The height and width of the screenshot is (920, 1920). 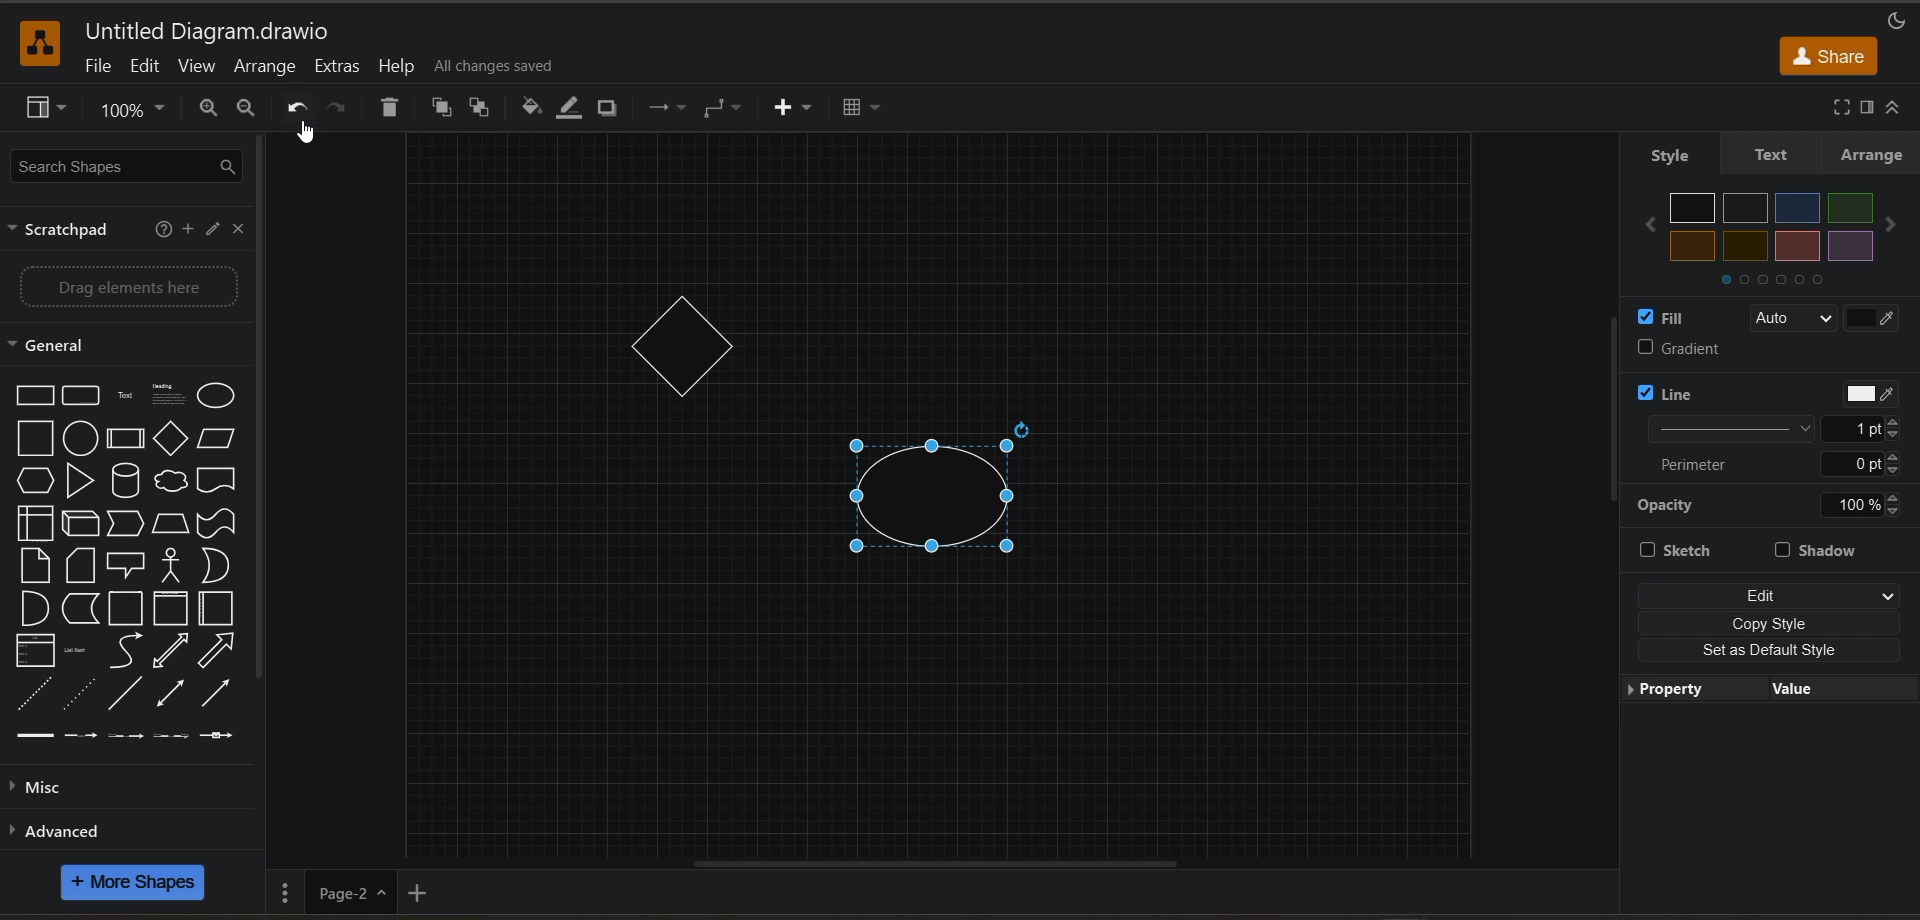 I want to click on file name and app title, so click(x=219, y=33).